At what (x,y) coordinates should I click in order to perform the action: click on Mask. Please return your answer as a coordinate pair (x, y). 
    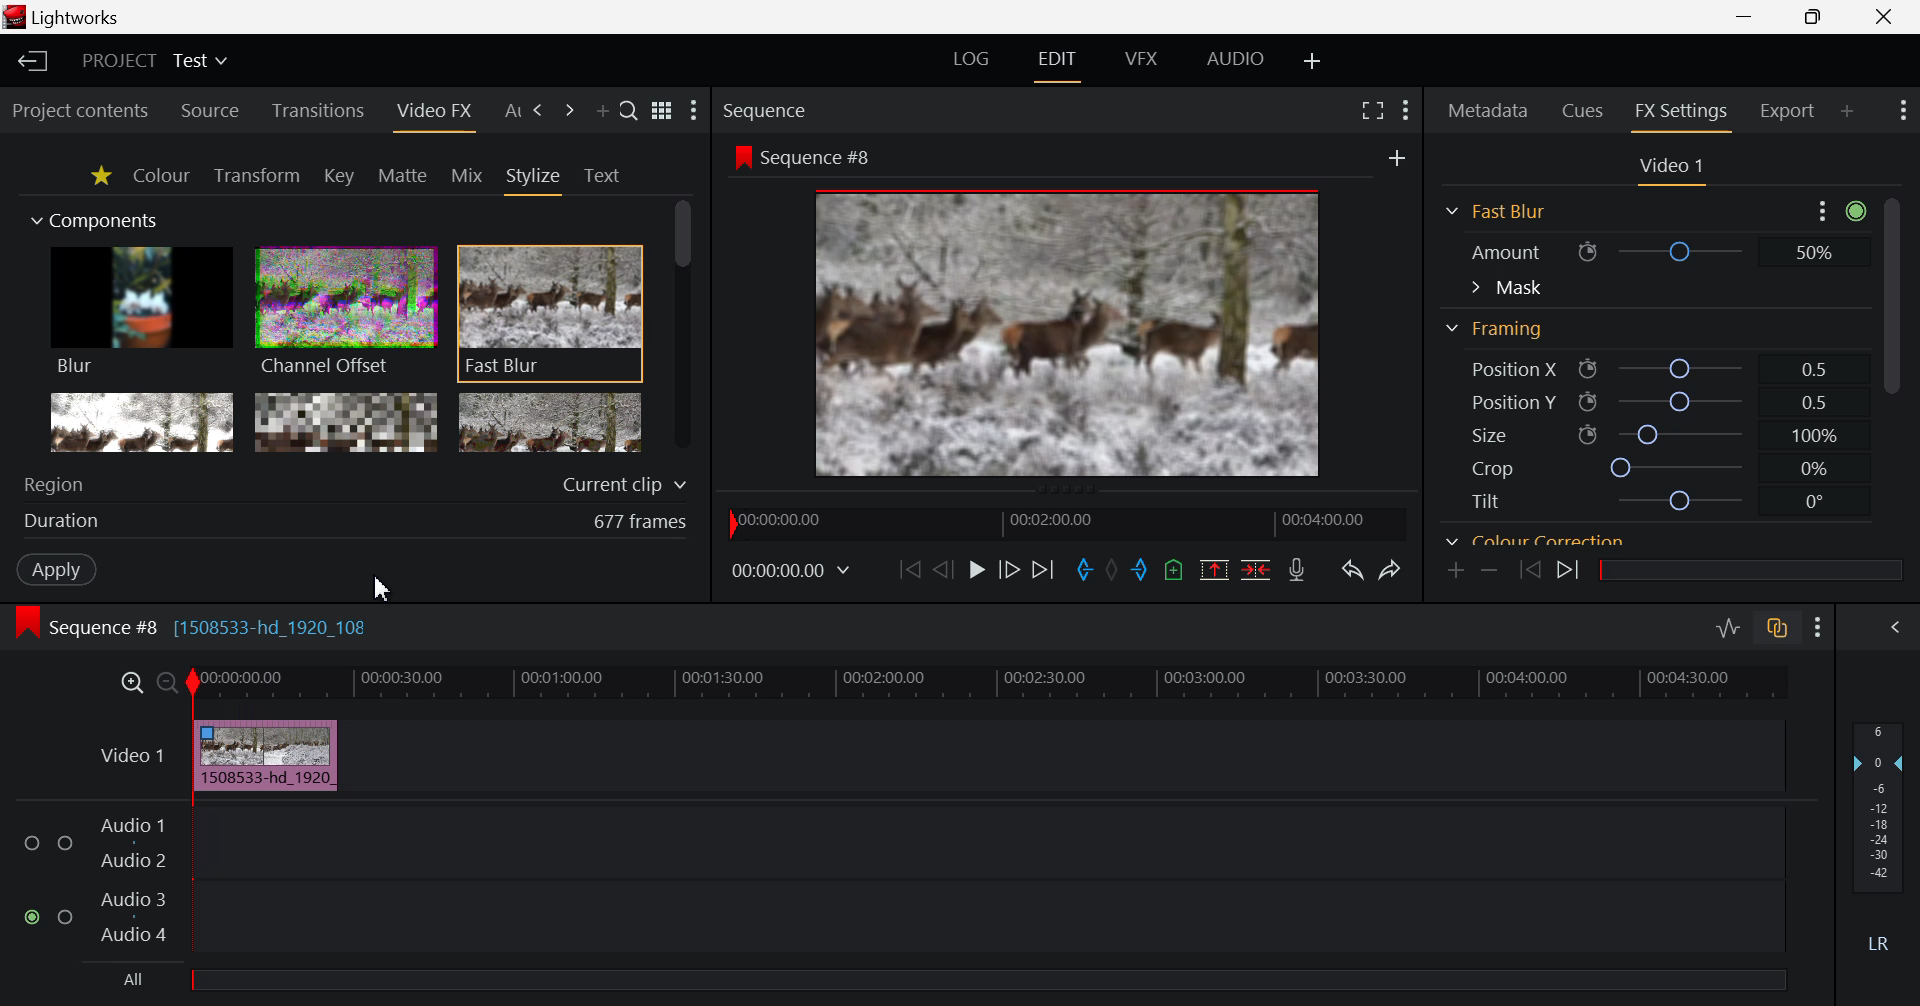
    Looking at the image, I should click on (1656, 284).